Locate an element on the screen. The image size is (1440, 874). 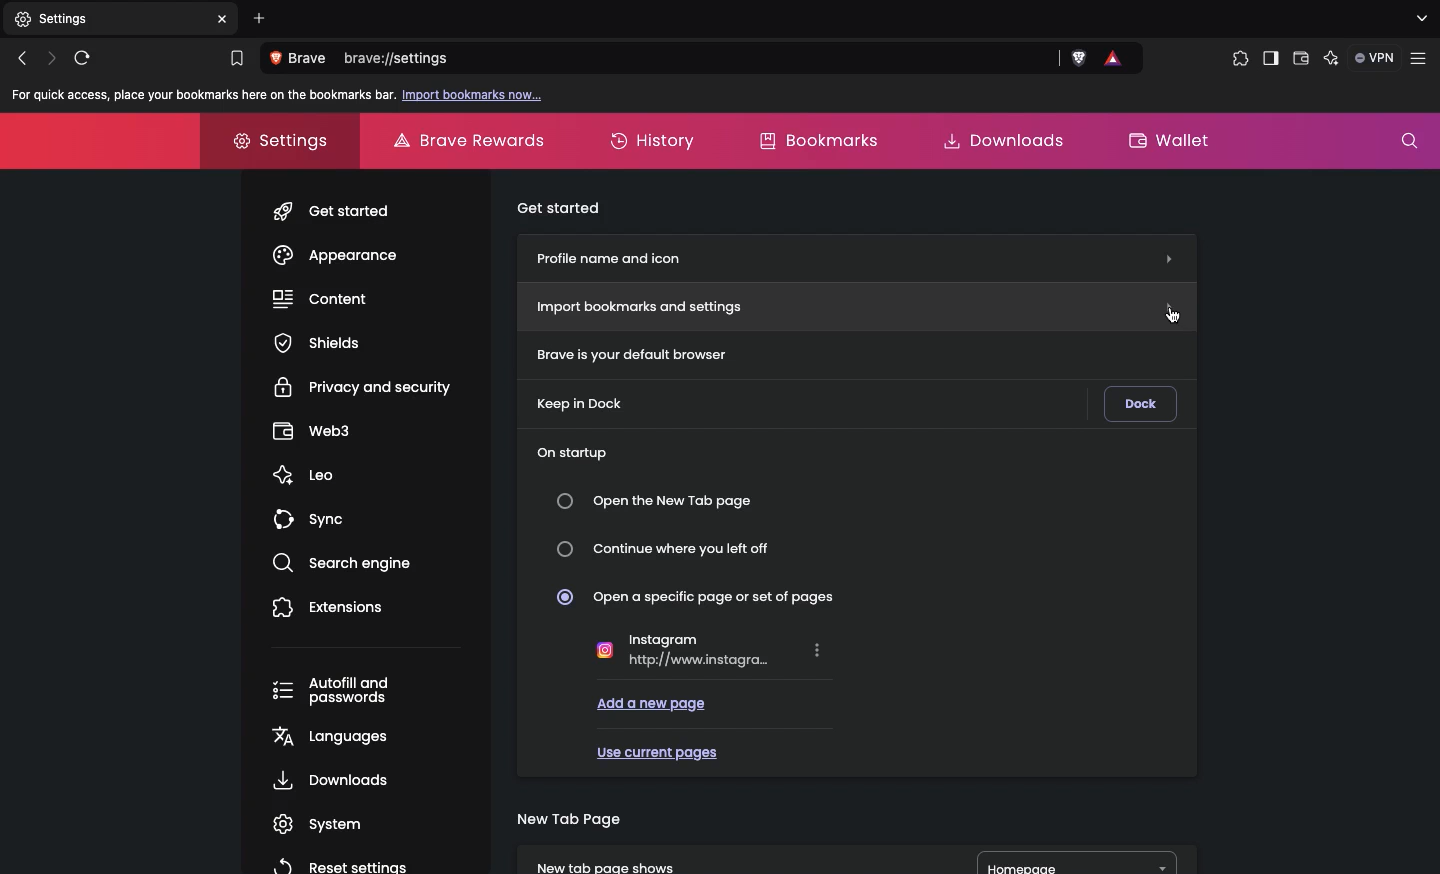
cursor is located at coordinates (1173, 313).